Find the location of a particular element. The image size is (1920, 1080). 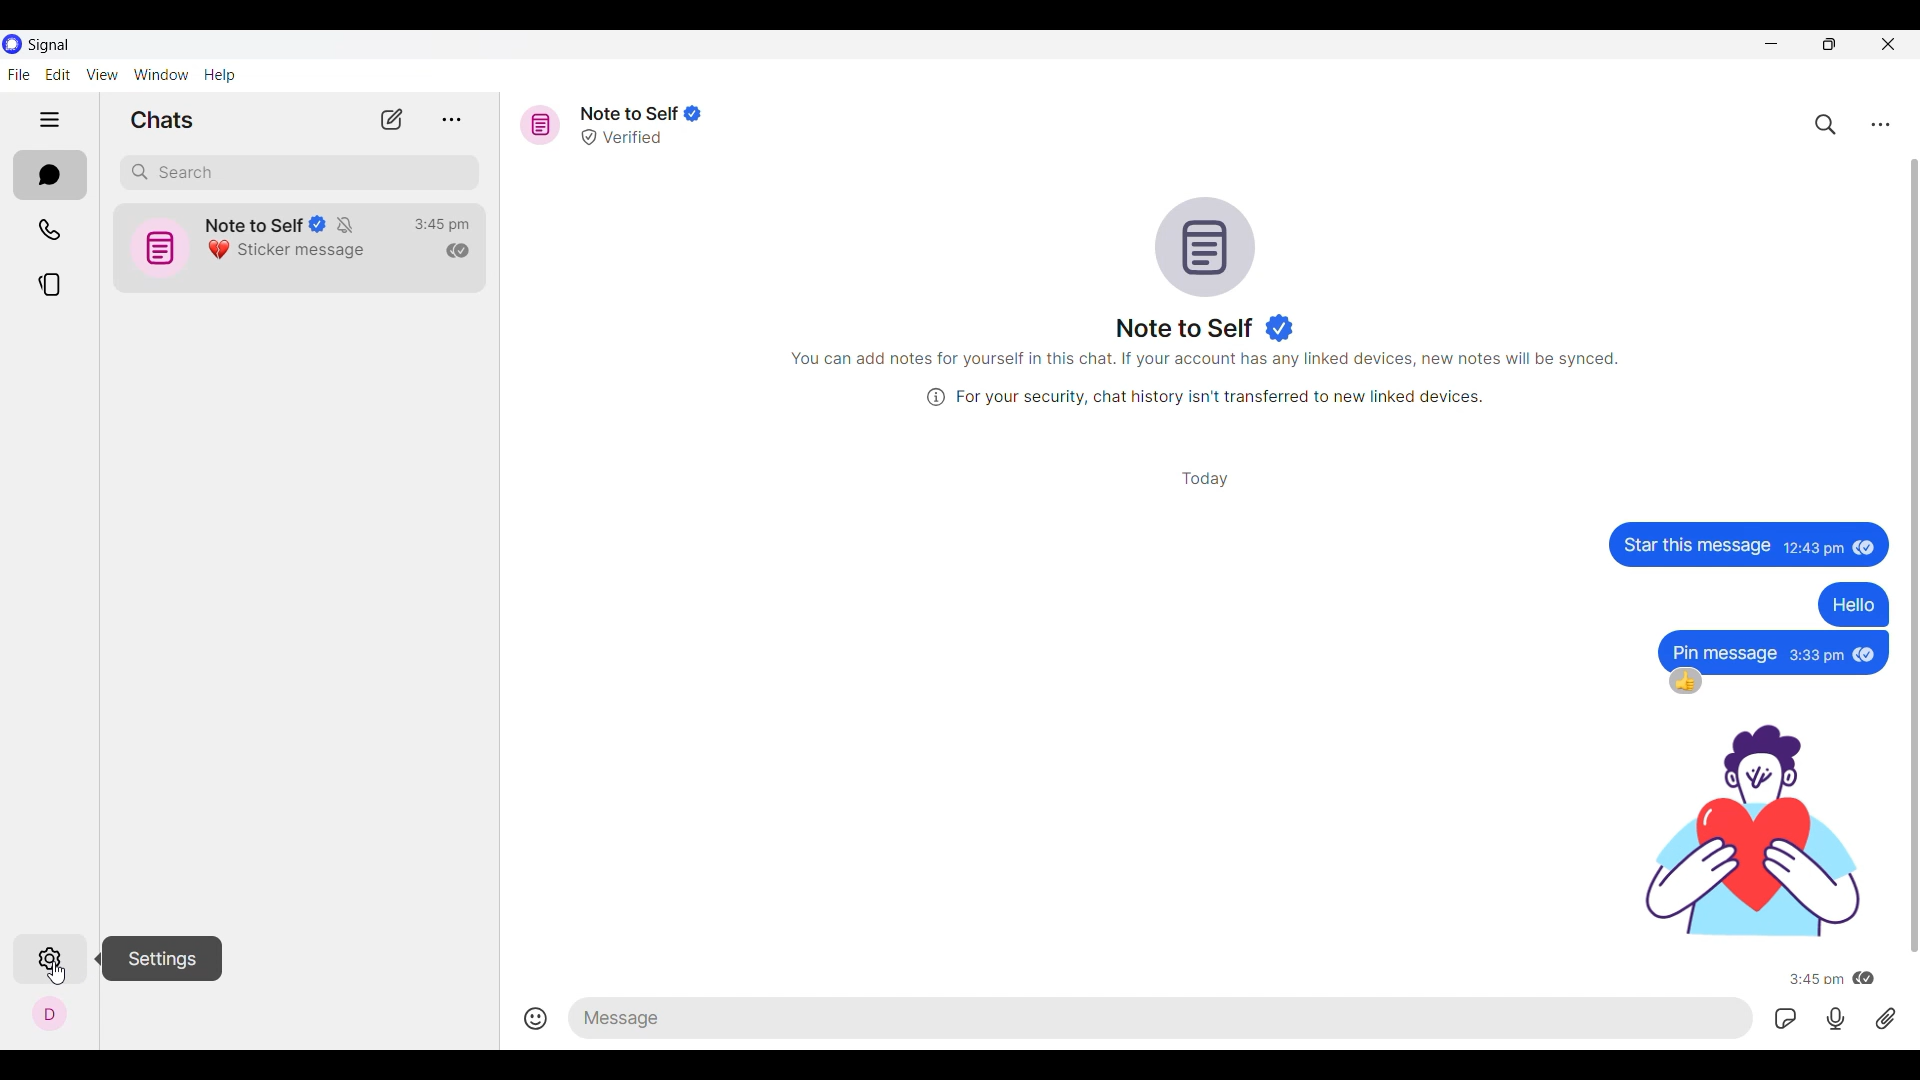

Indicates message has been read is located at coordinates (1865, 550).